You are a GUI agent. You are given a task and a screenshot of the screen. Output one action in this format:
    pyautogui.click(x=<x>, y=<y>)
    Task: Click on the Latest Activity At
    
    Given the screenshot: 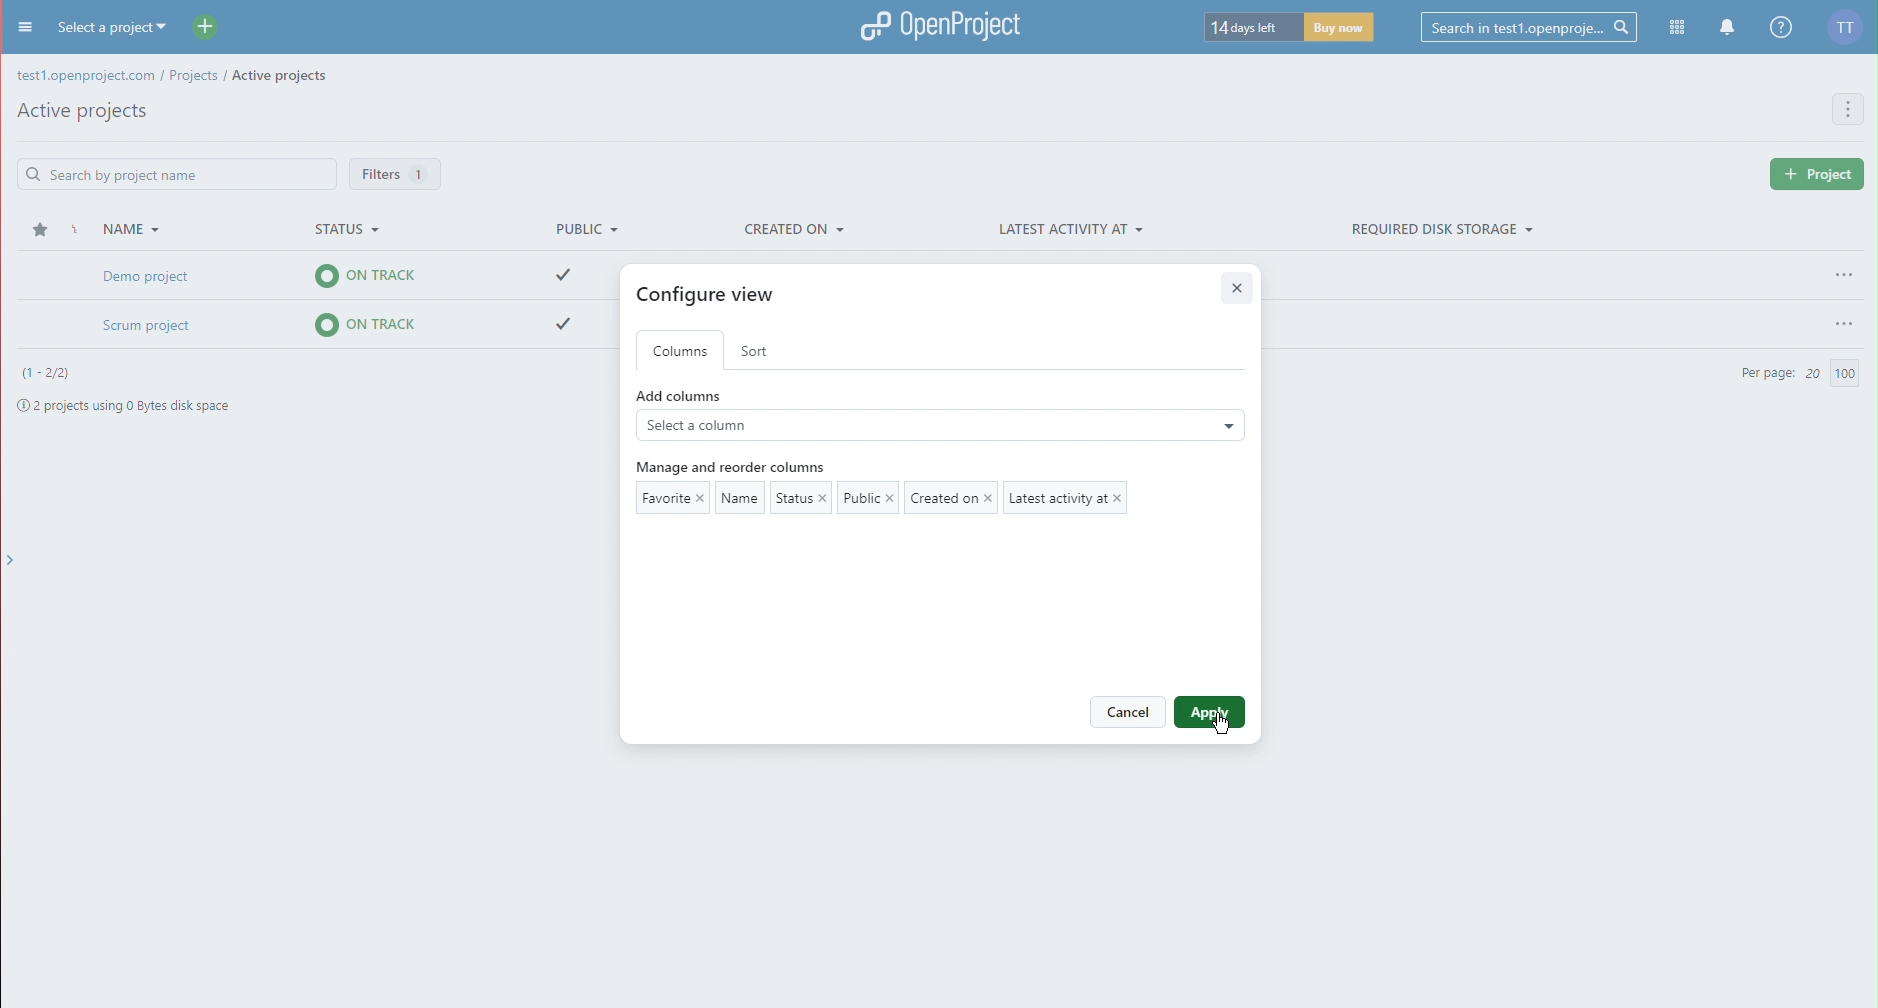 What is the action you would take?
    pyautogui.click(x=1071, y=231)
    